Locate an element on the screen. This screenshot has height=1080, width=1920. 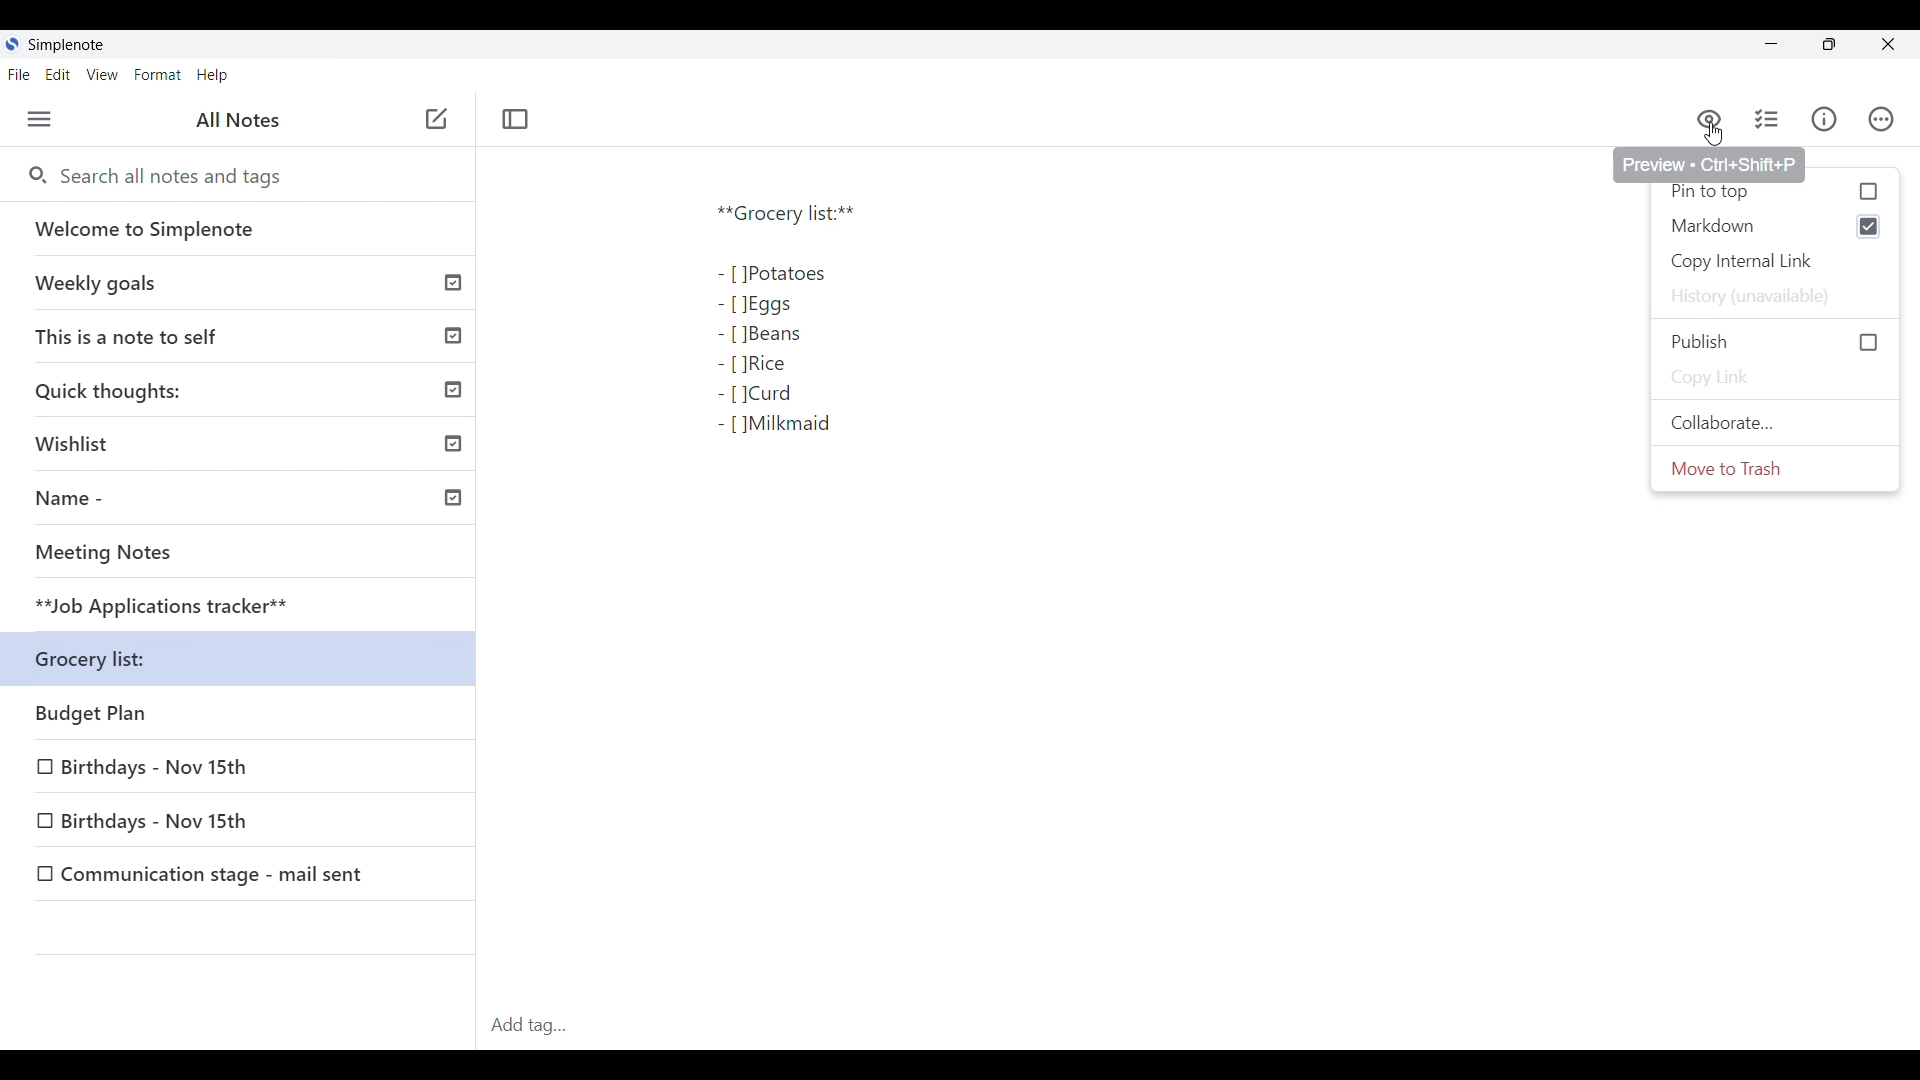
Wishlist is located at coordinates (245, 447).